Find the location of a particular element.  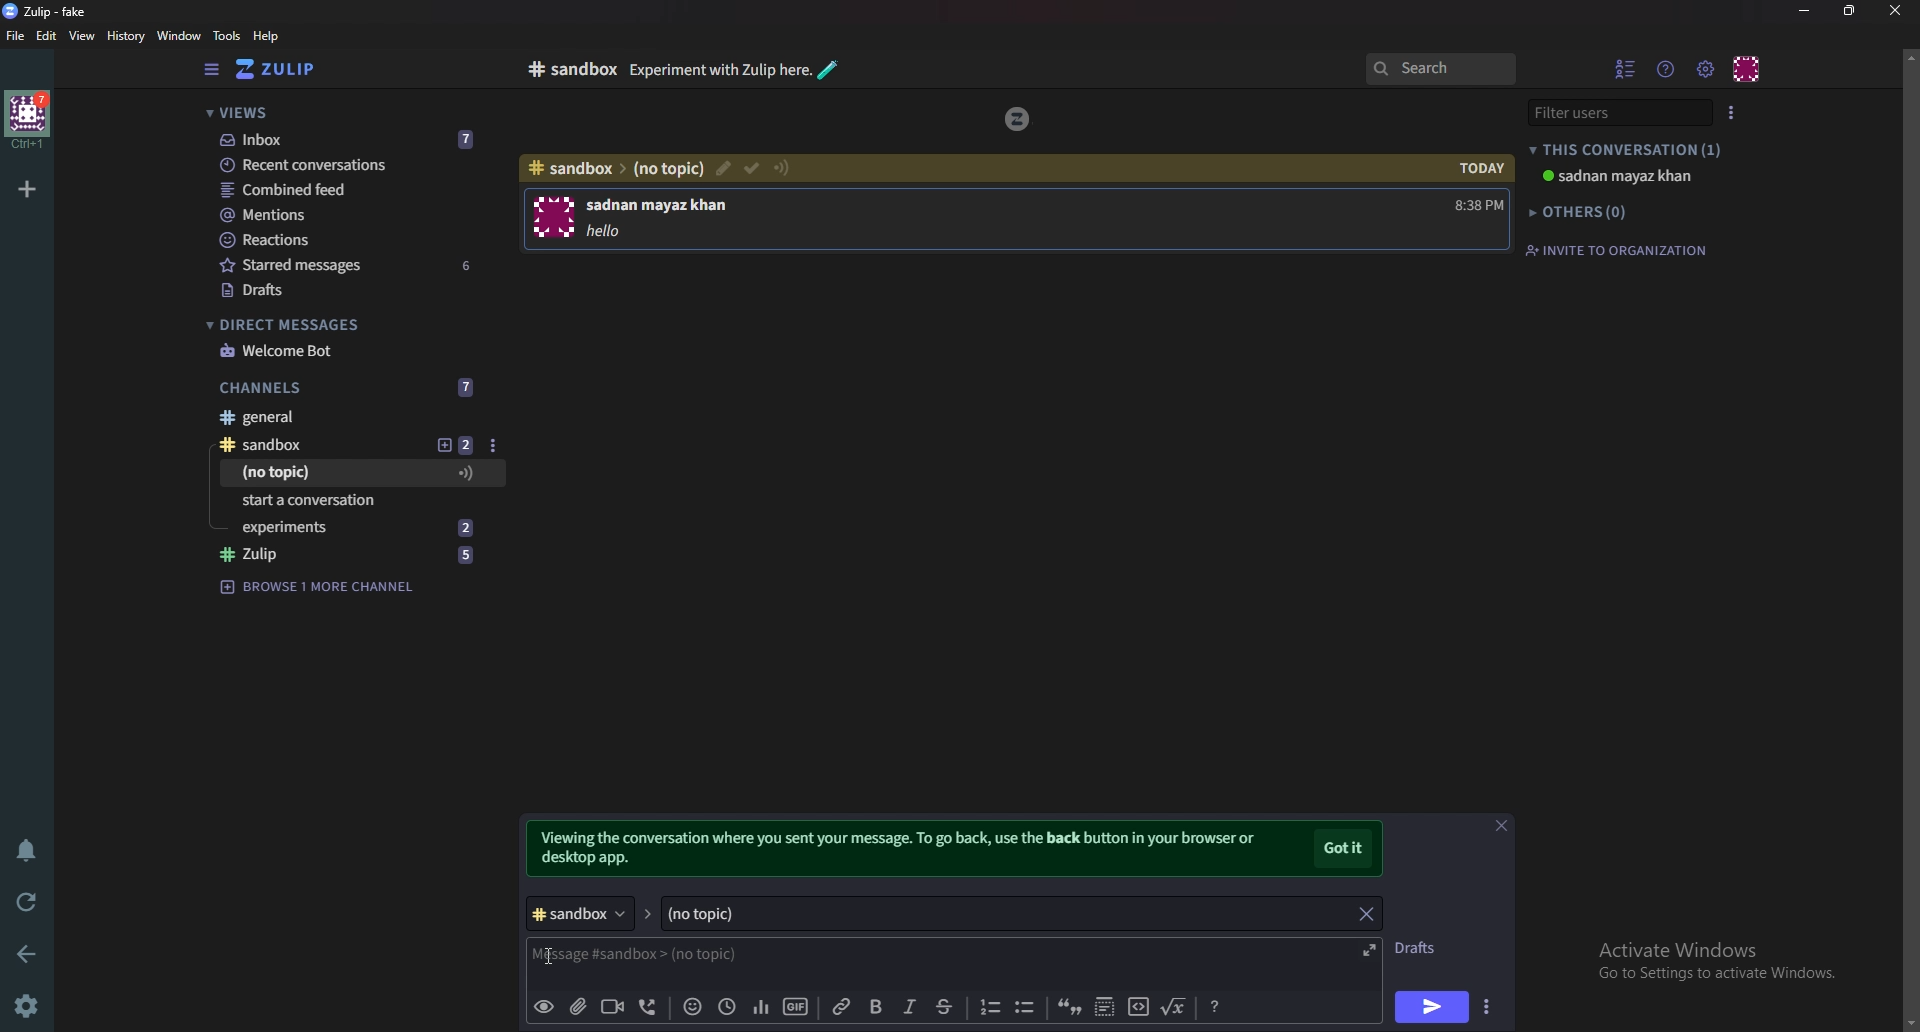

Combined feed is located at coordinates (346, 190).